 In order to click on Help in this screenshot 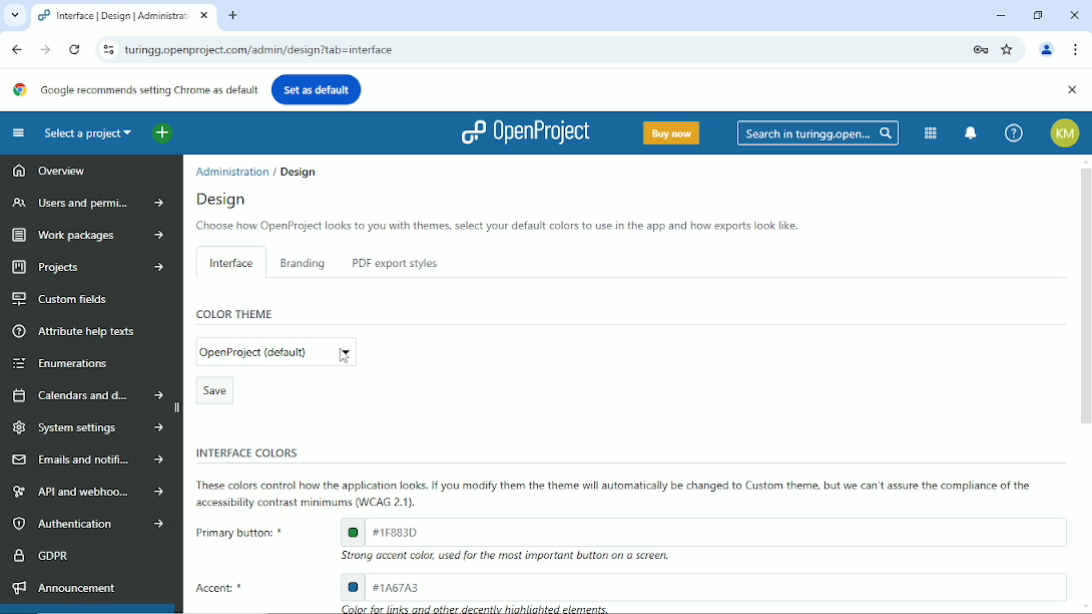, I will do `click(1013, 133)`.